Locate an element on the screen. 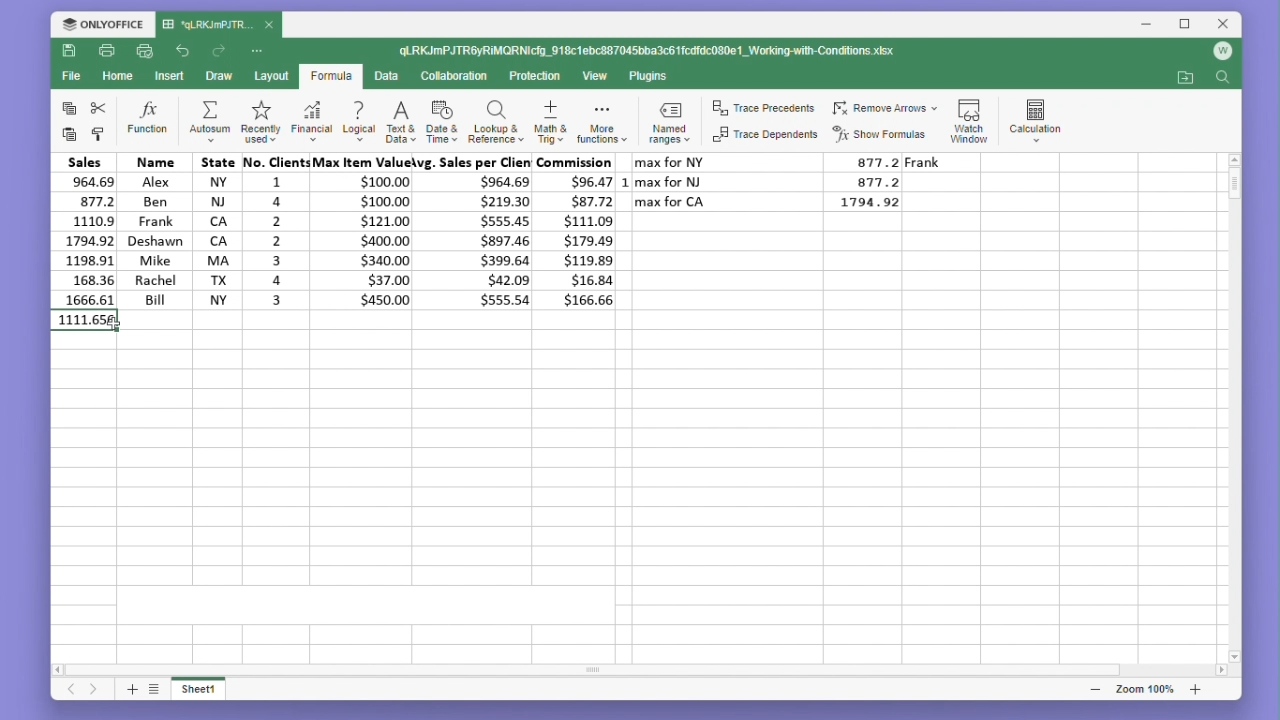 The image size is (1280, 720). Text and data is located at coordinates (399, 119).